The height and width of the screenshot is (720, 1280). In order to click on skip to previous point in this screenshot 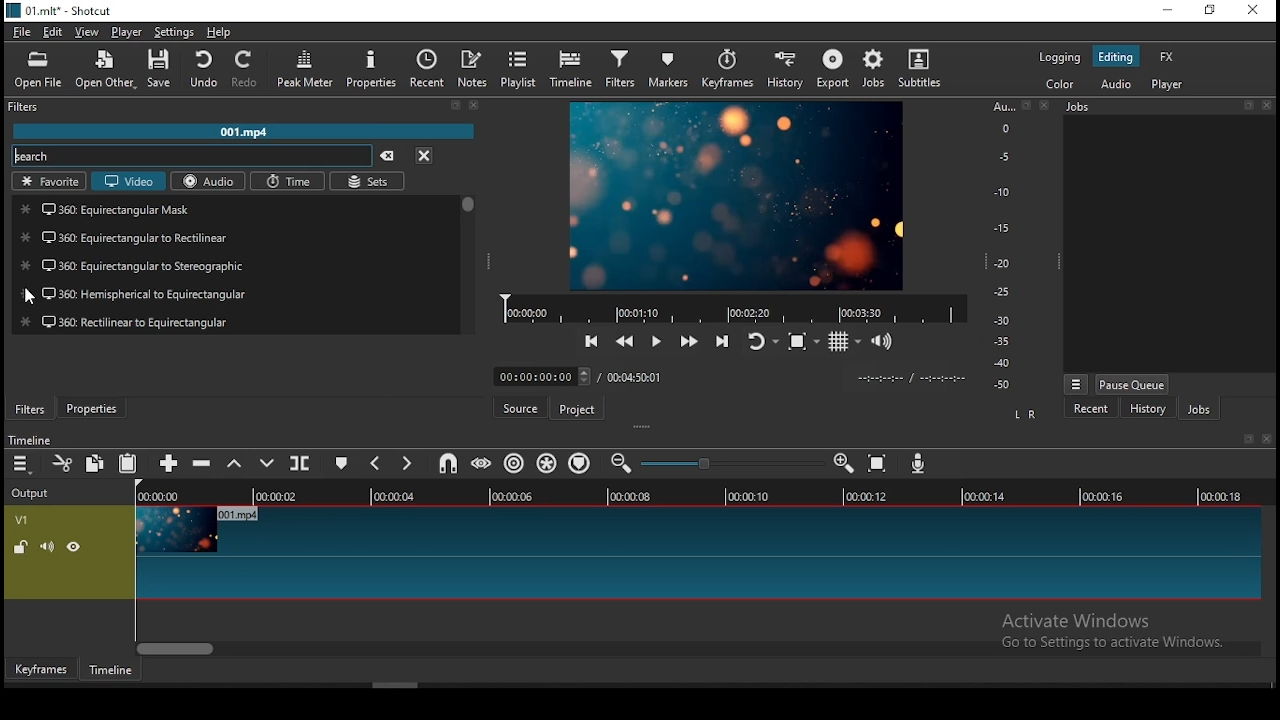, I will do `click(592, 343)`.